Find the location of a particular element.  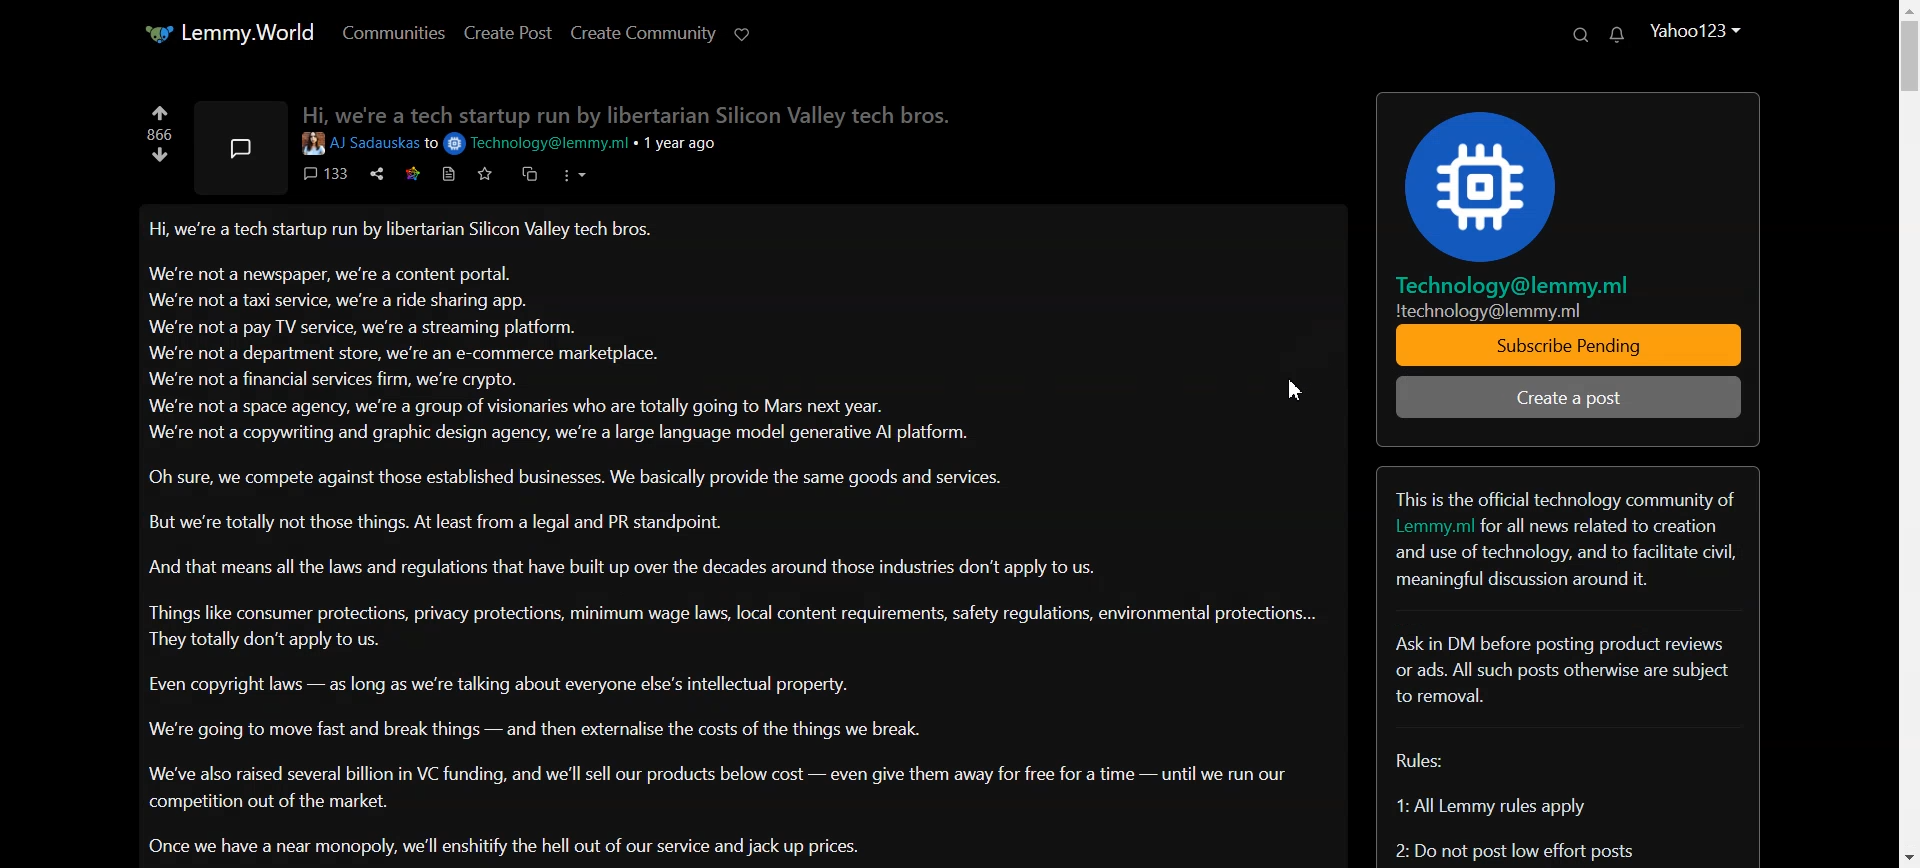

!technology@lemmy.ml is located at coordinates (1488, 310).